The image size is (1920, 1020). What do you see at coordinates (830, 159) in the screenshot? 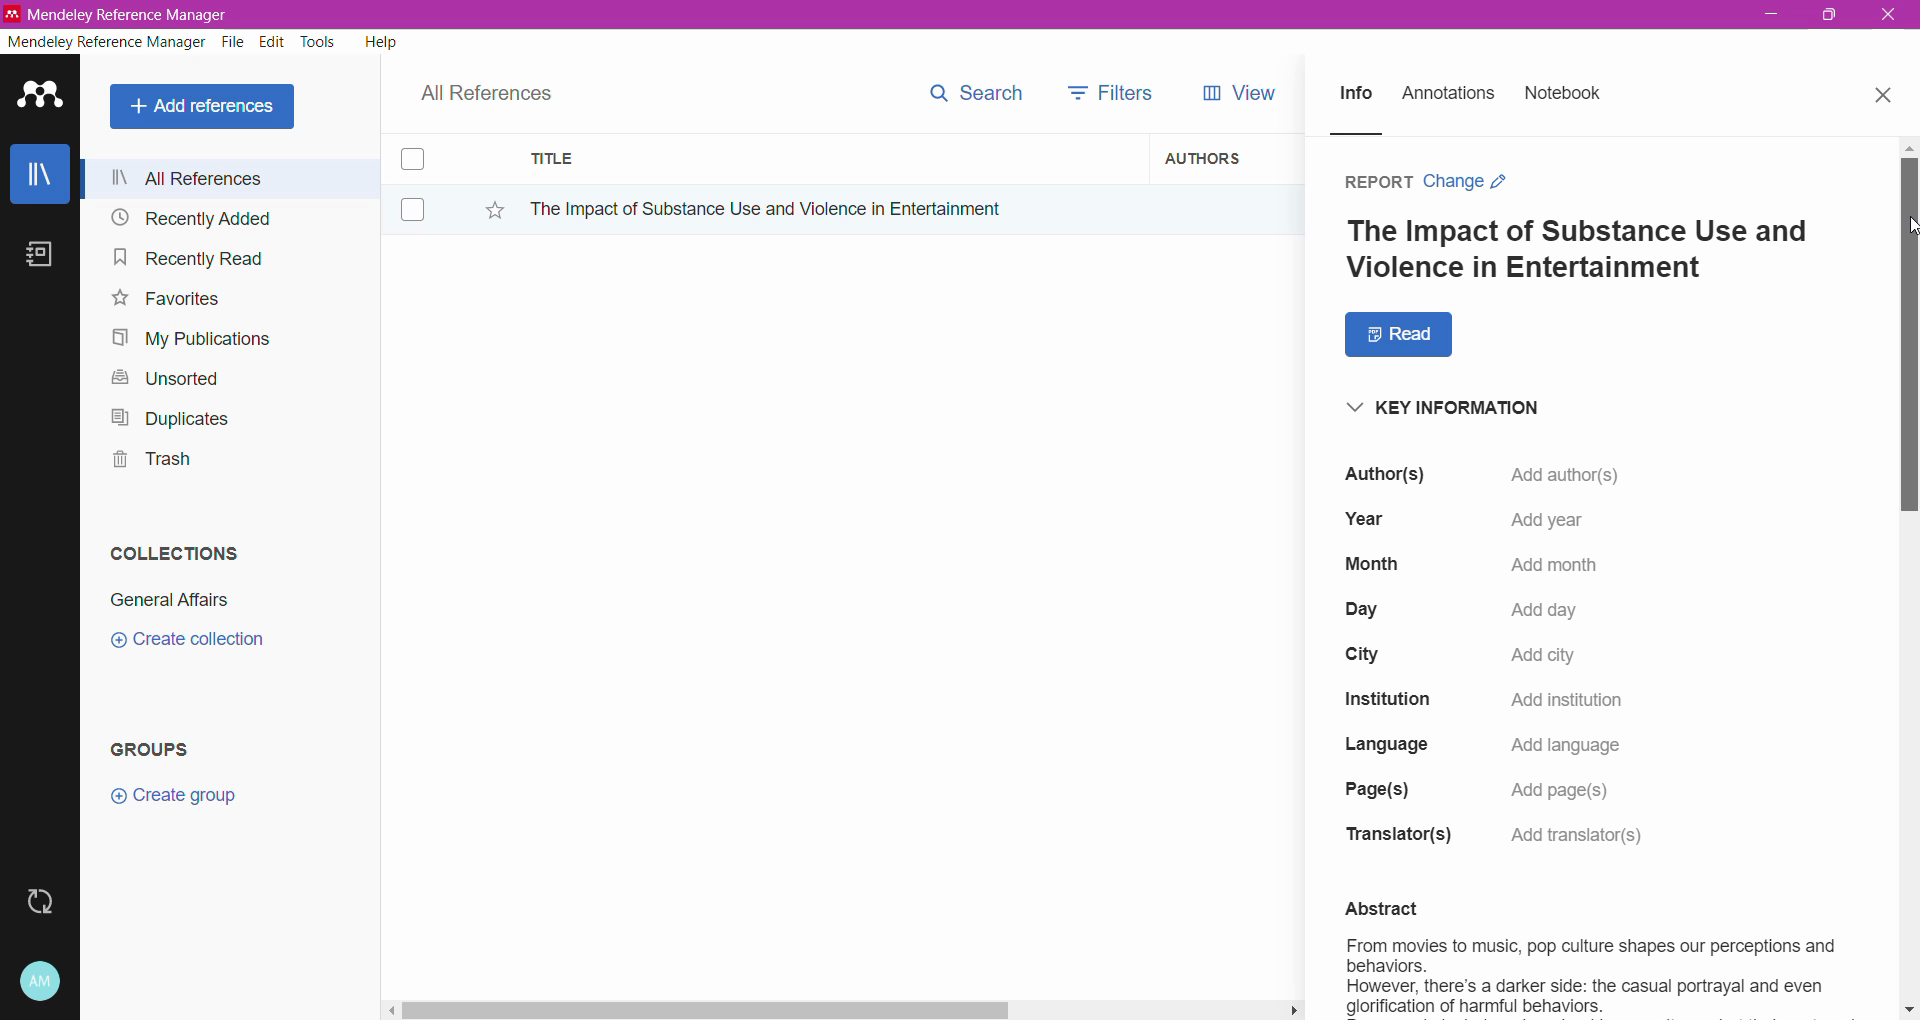
I see `Title` at bounding box center [830, 159].